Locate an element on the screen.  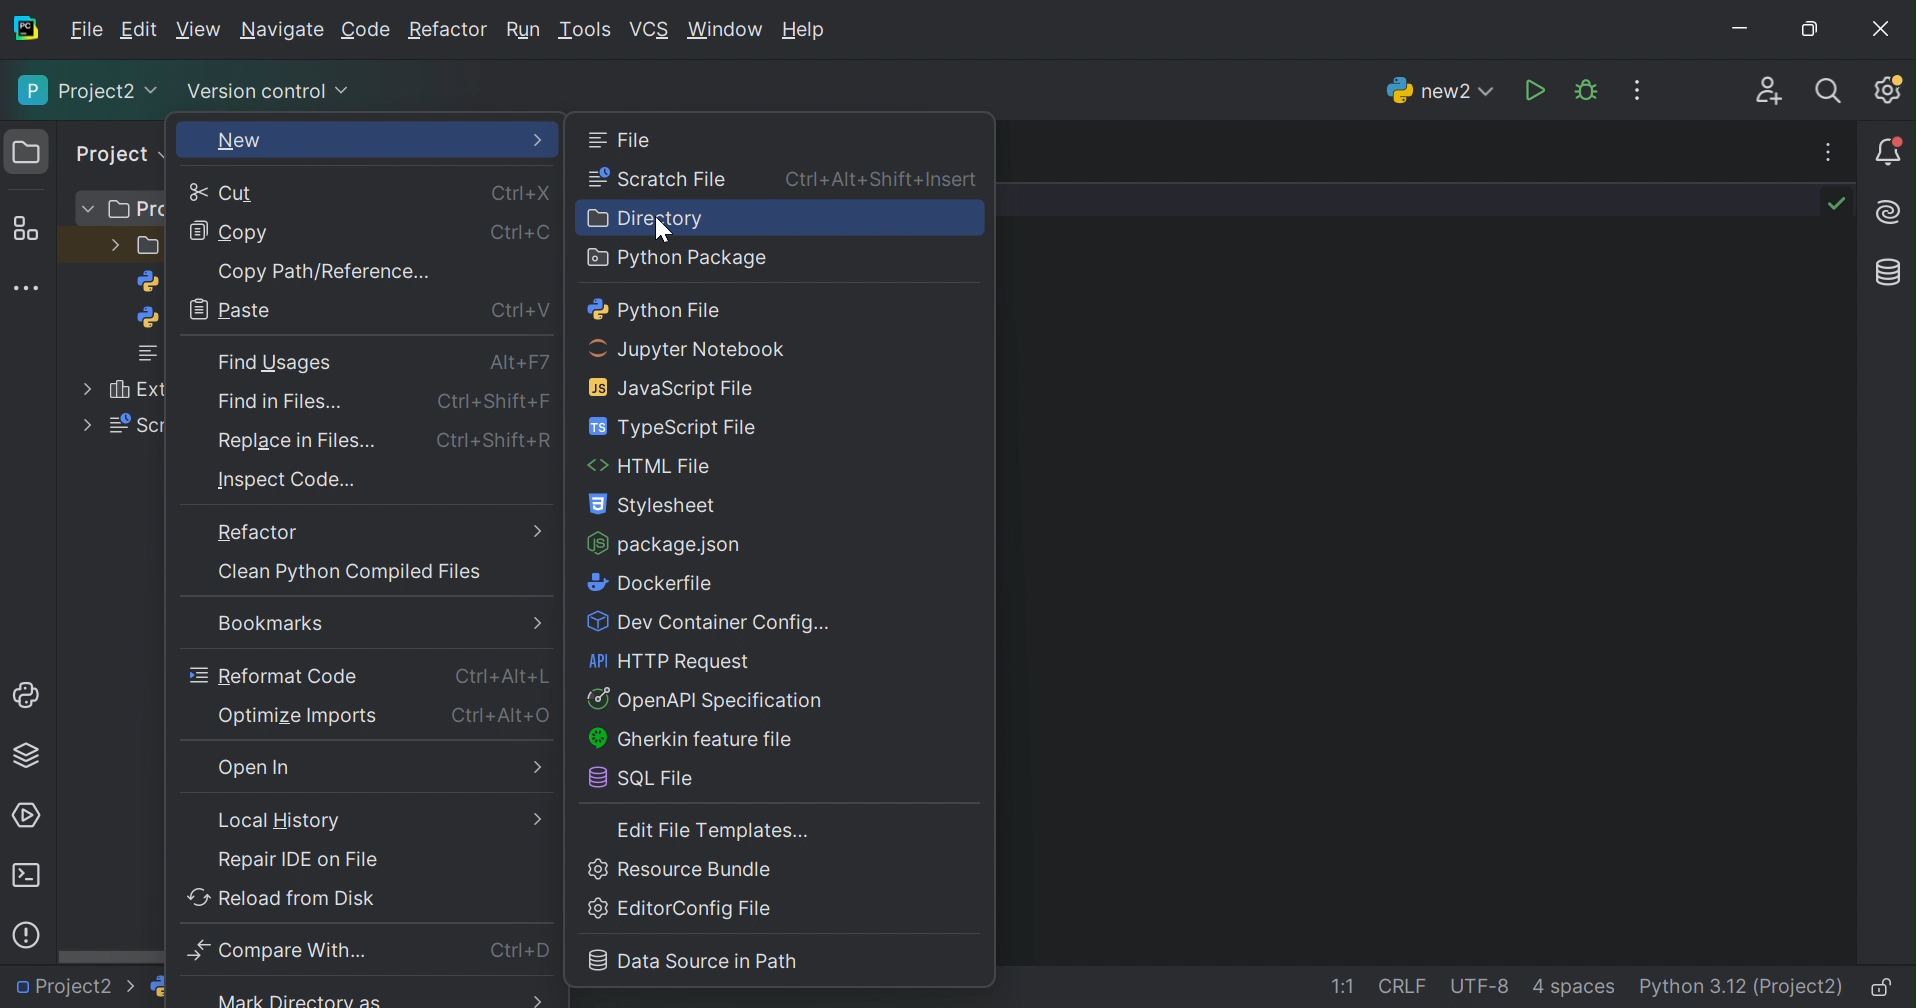
Alt+F7 is located at coordinates (520, 363).